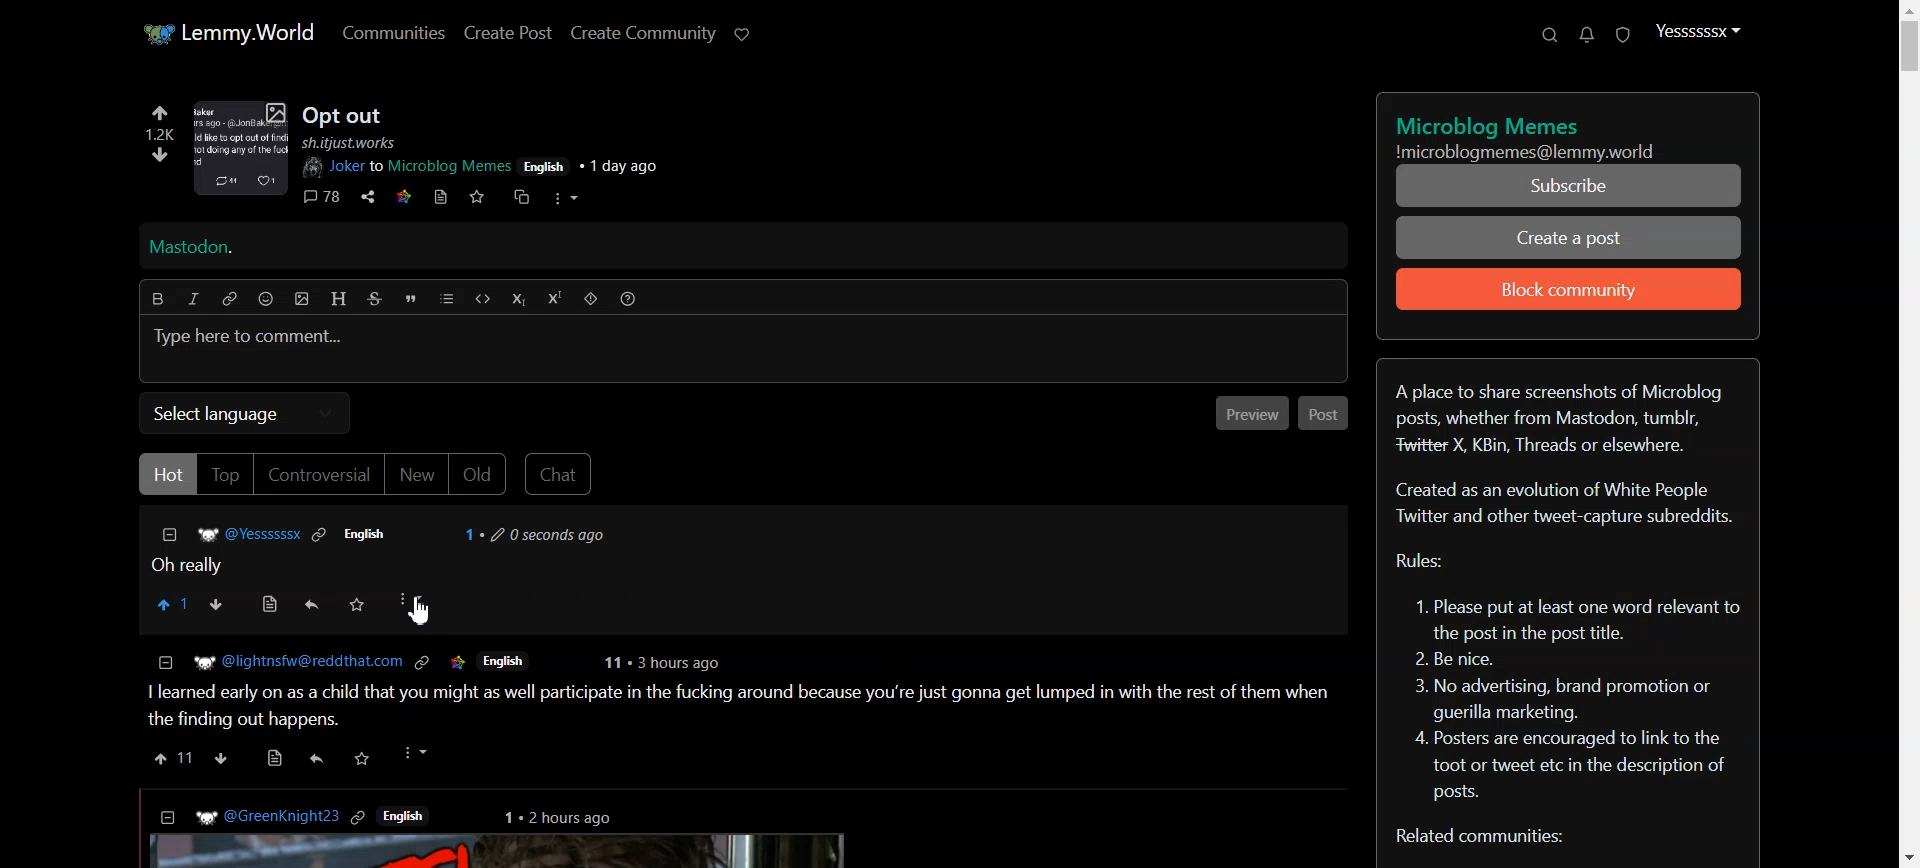 Image resolution: width=1920 pixels, height=868 pixels. What do you see at coordinates (1906, 434) in the screenshot?
I see `Vertical Scroll bar` at bounding box center [1906, 434].